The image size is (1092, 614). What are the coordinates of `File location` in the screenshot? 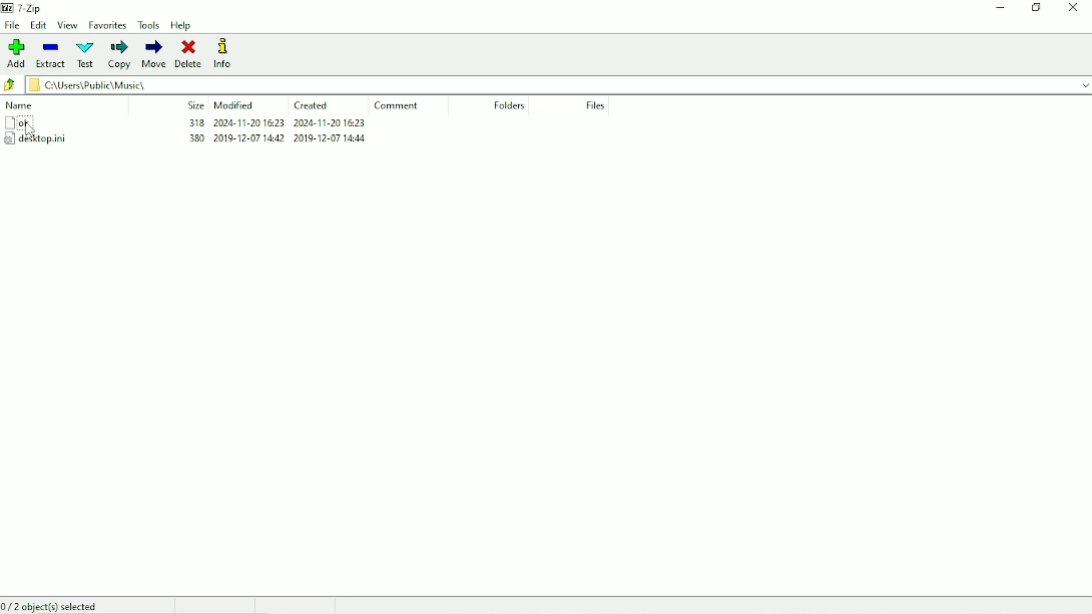 It's located at (548, 84).